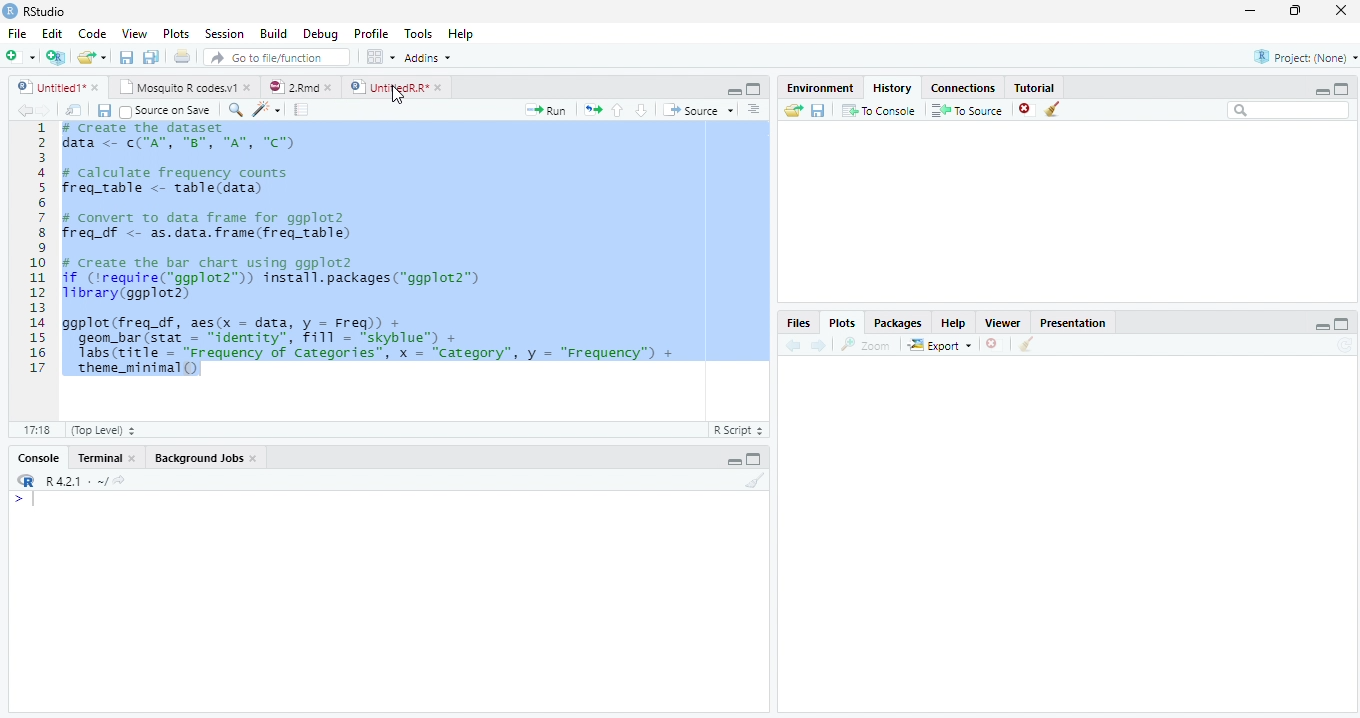 The height and width of the screenshot is (718, 1360). I want to click on Cursor, so click(397, 95).